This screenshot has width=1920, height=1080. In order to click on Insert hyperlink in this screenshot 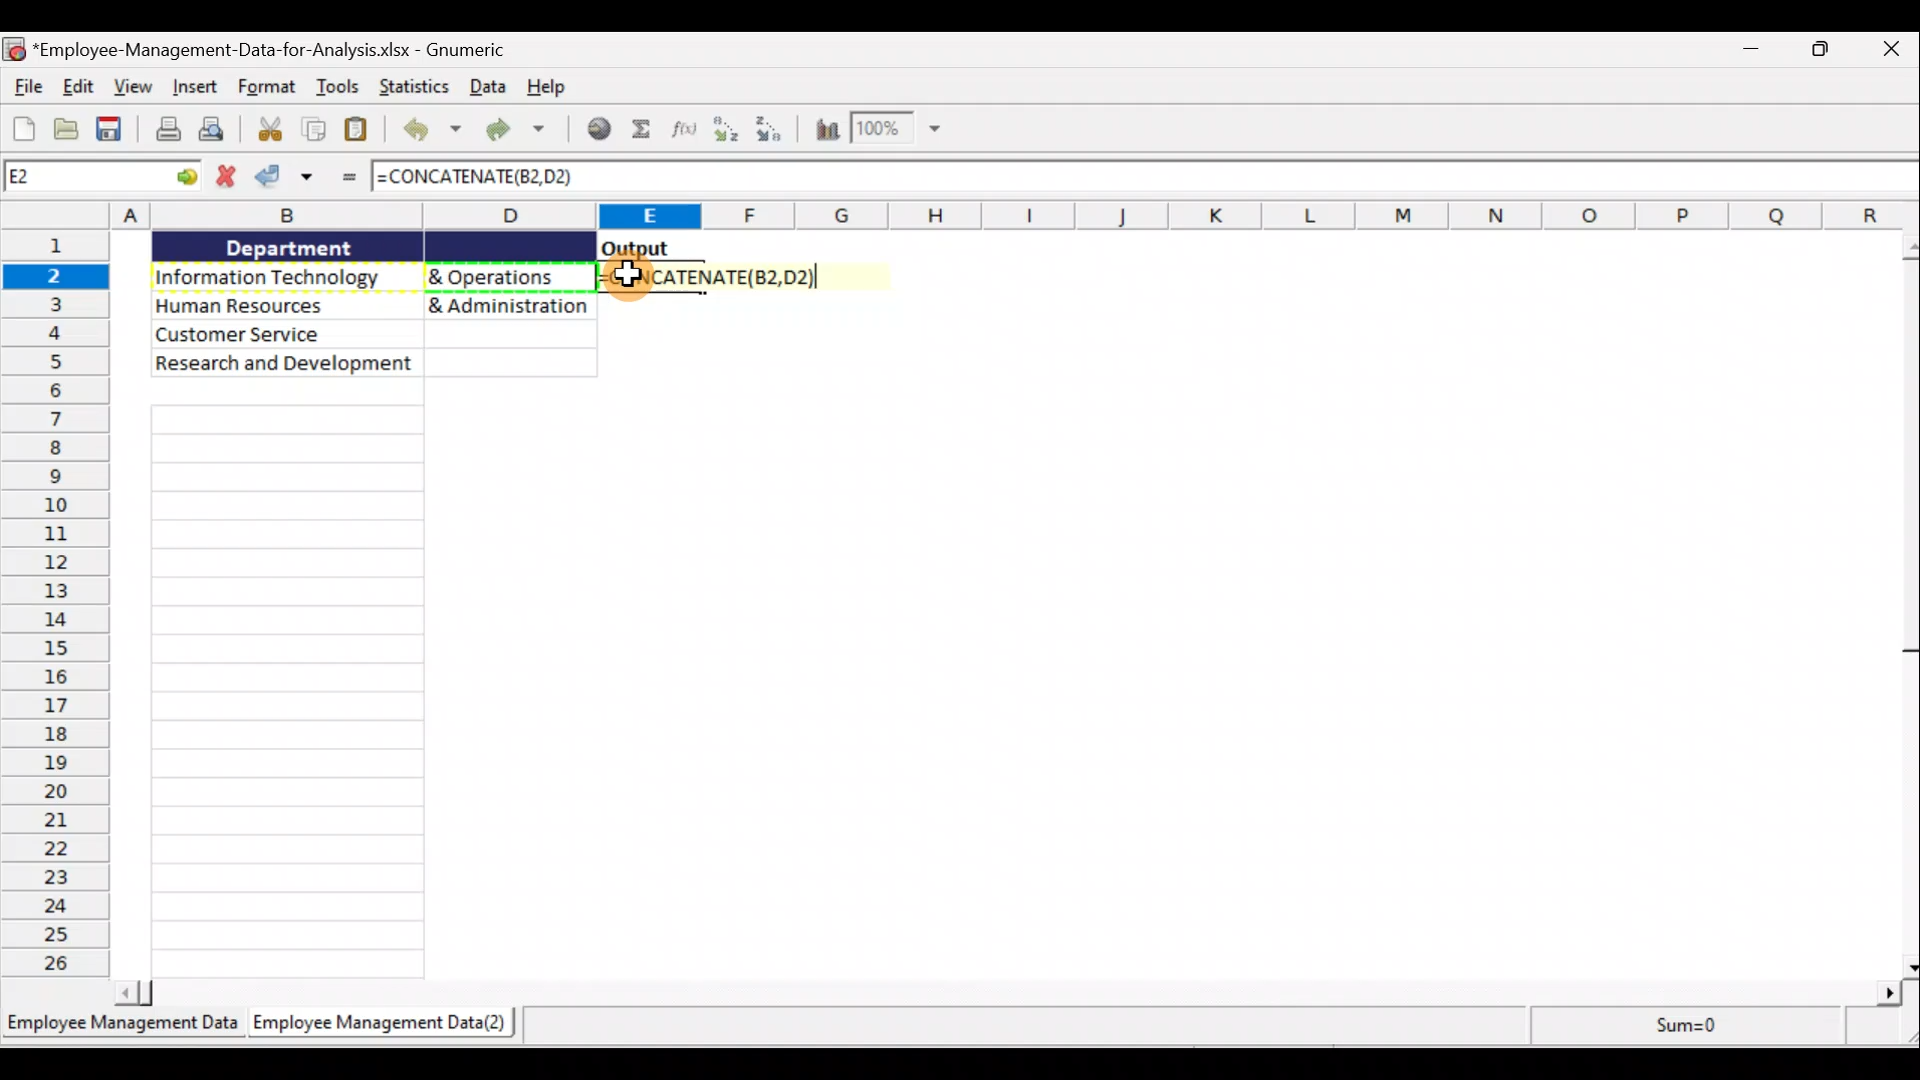, I will do `click(597, 130)`.